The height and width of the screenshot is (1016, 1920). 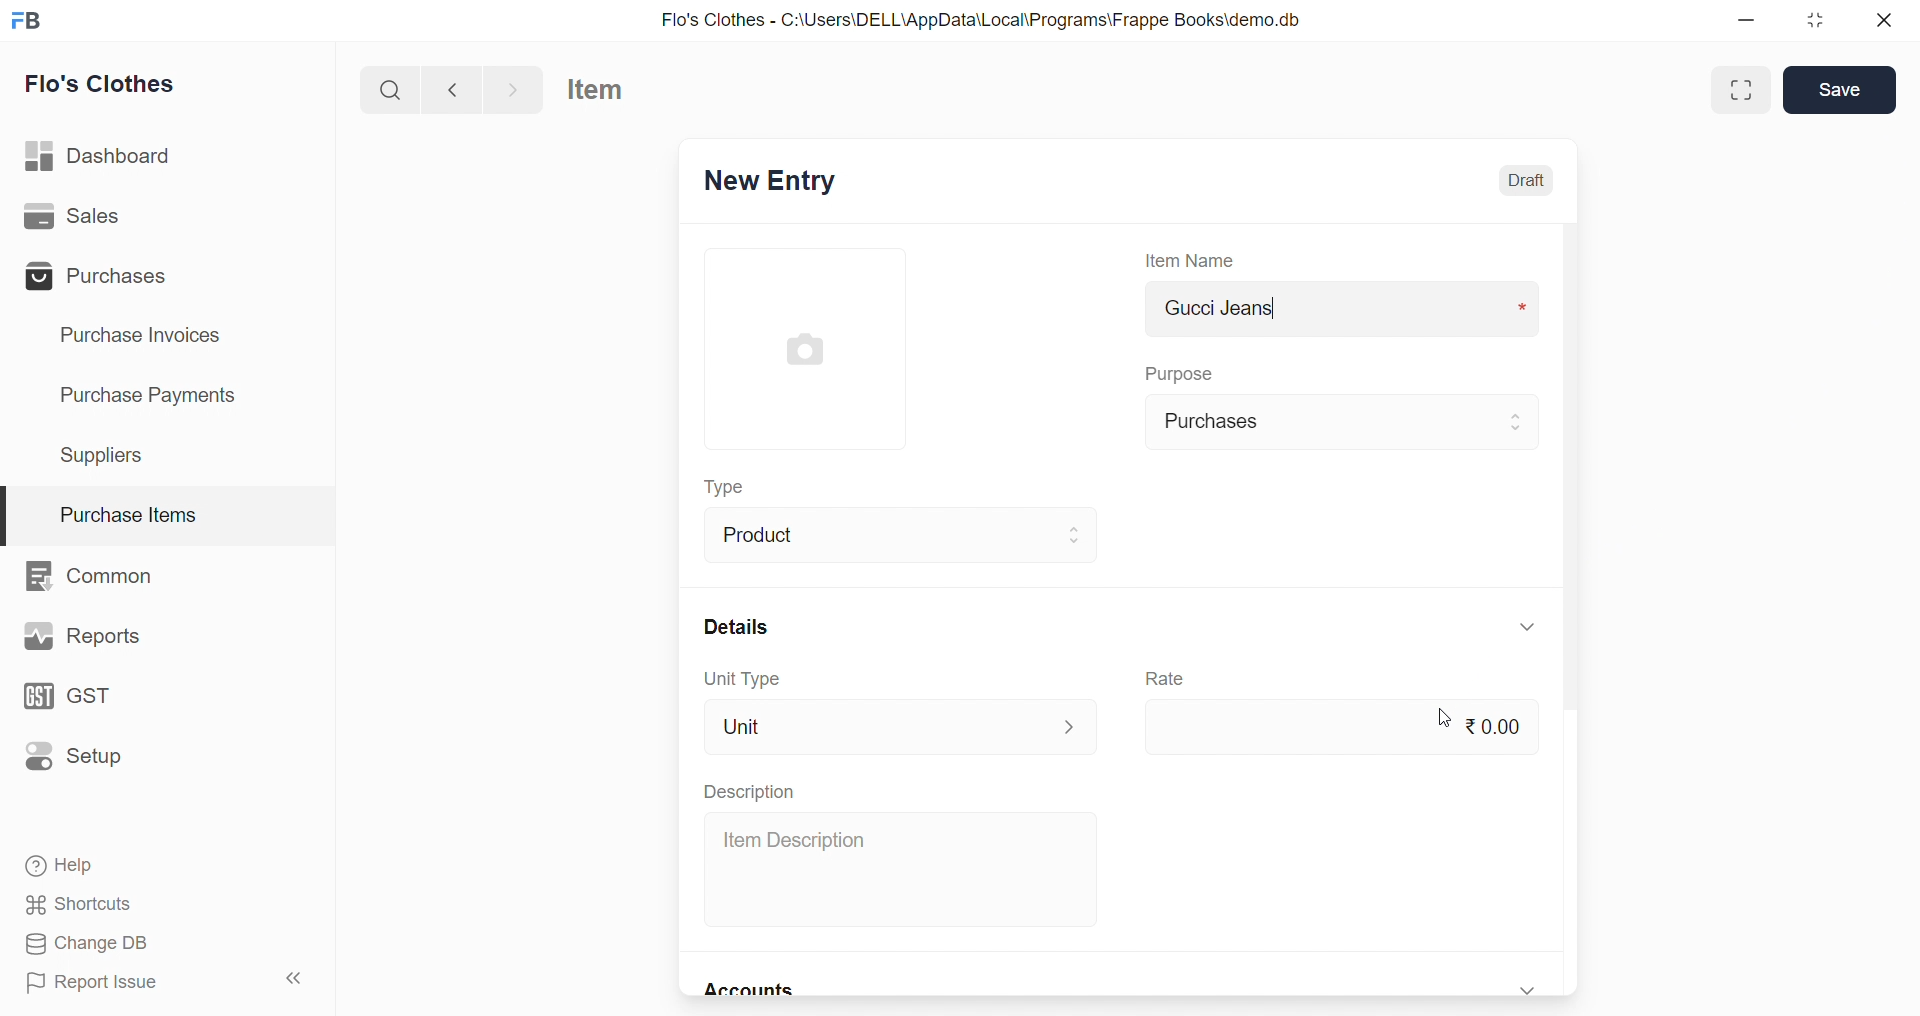 What do you see at coordinates (905, 870) in the screenshot?
I see `Item Description` at bounding box center [905, 870].